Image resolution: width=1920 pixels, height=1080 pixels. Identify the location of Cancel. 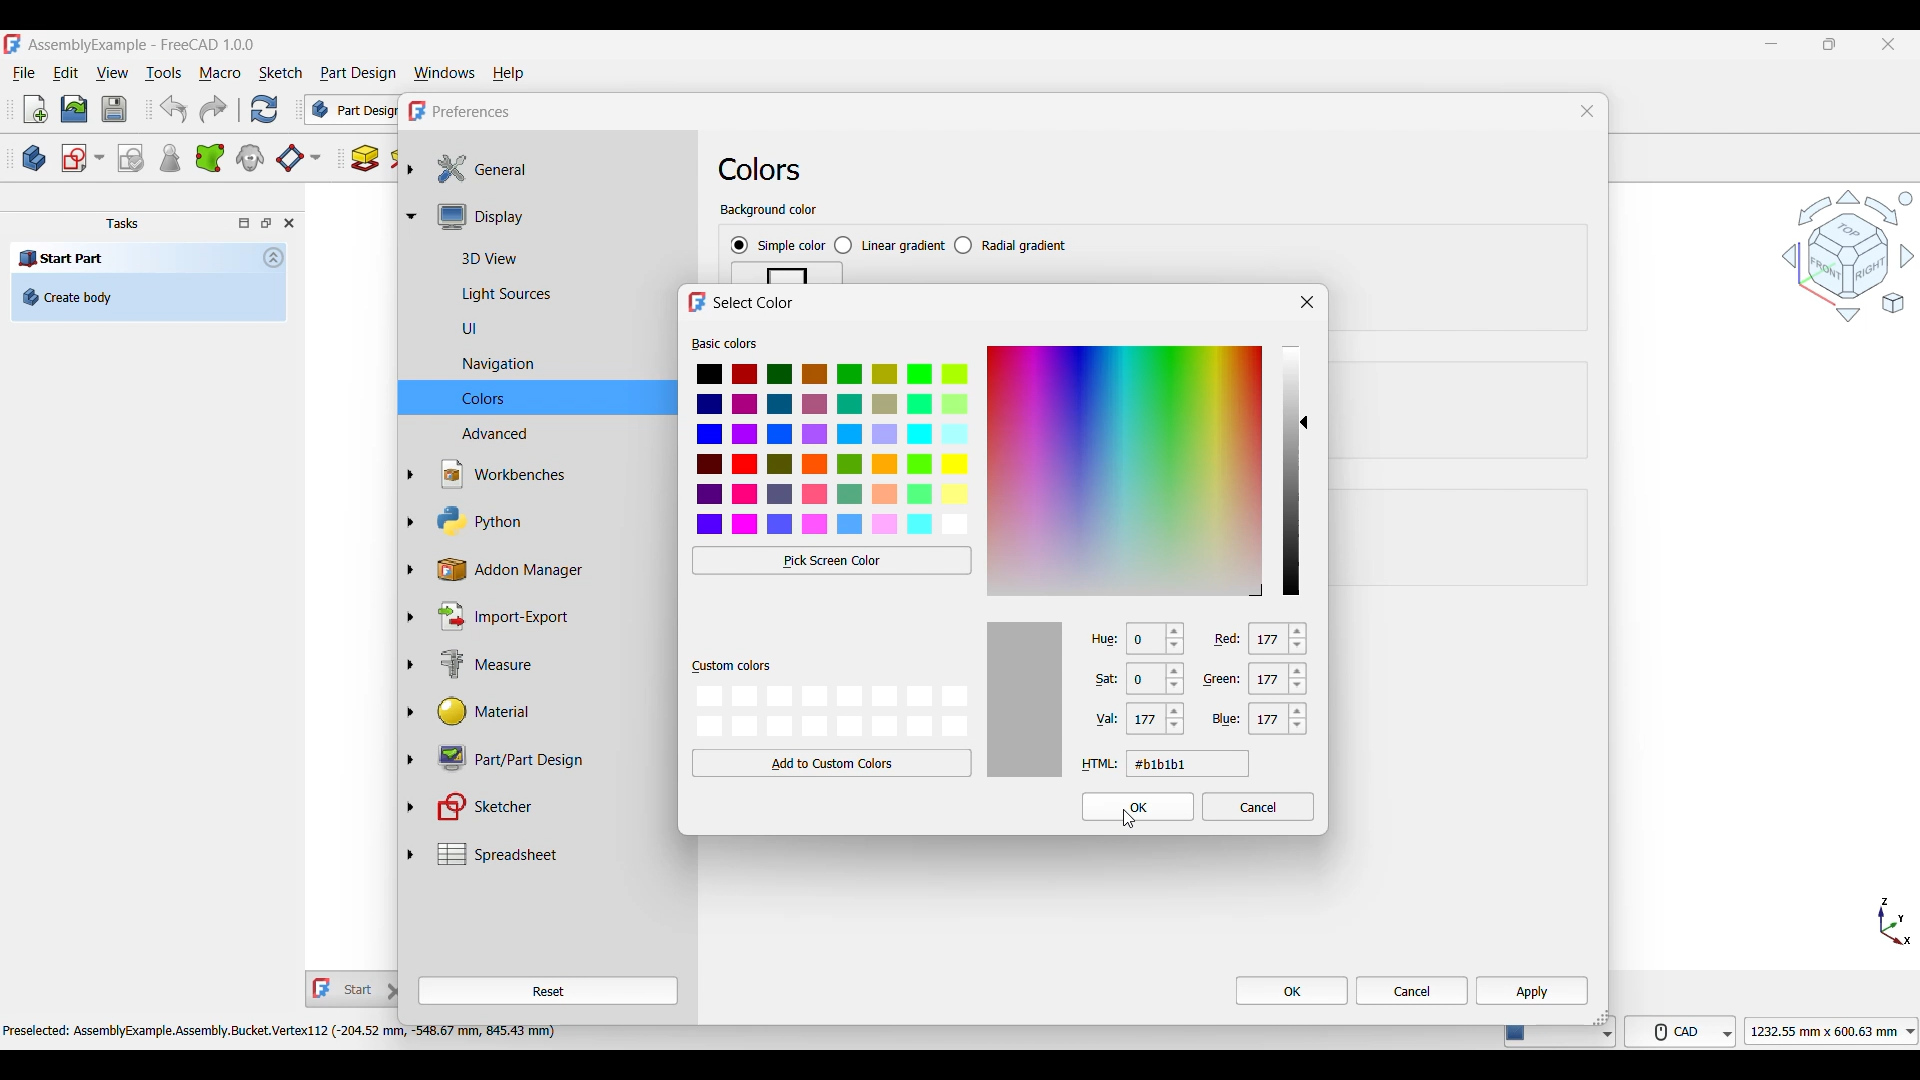
(1259, 806).